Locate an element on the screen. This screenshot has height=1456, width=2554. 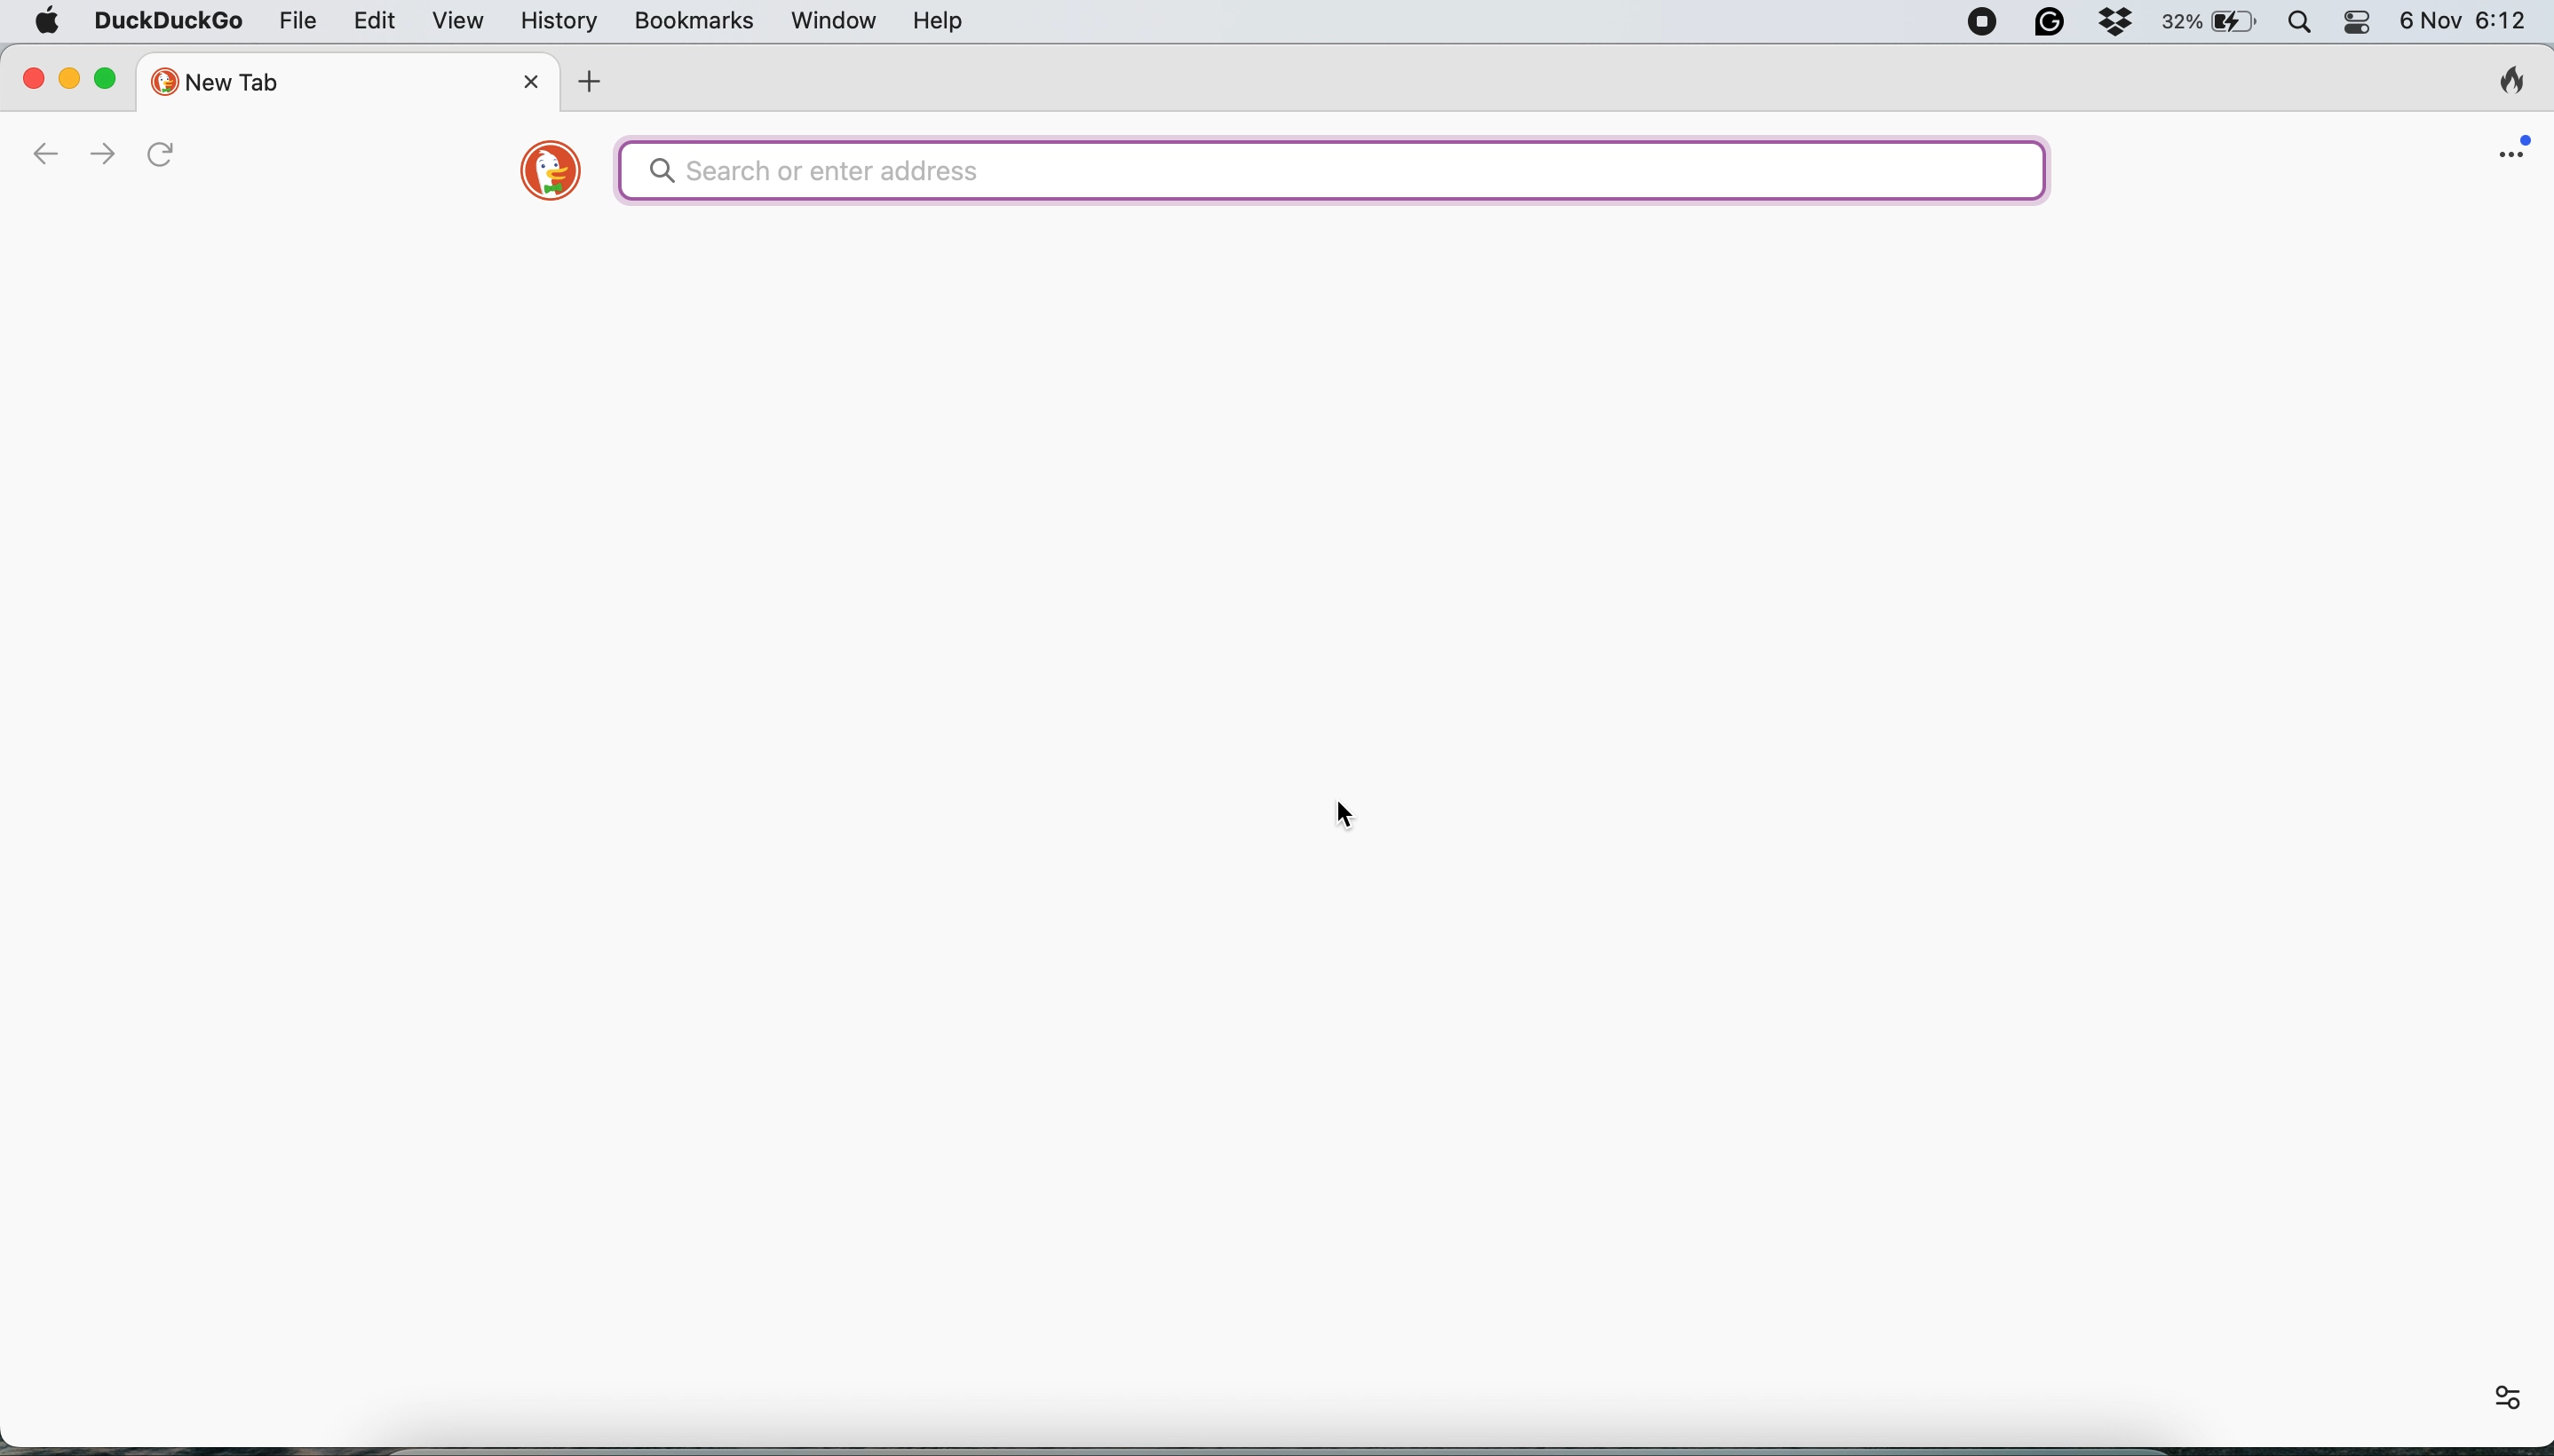
screen recorder is located at coordinates (1983, 22).